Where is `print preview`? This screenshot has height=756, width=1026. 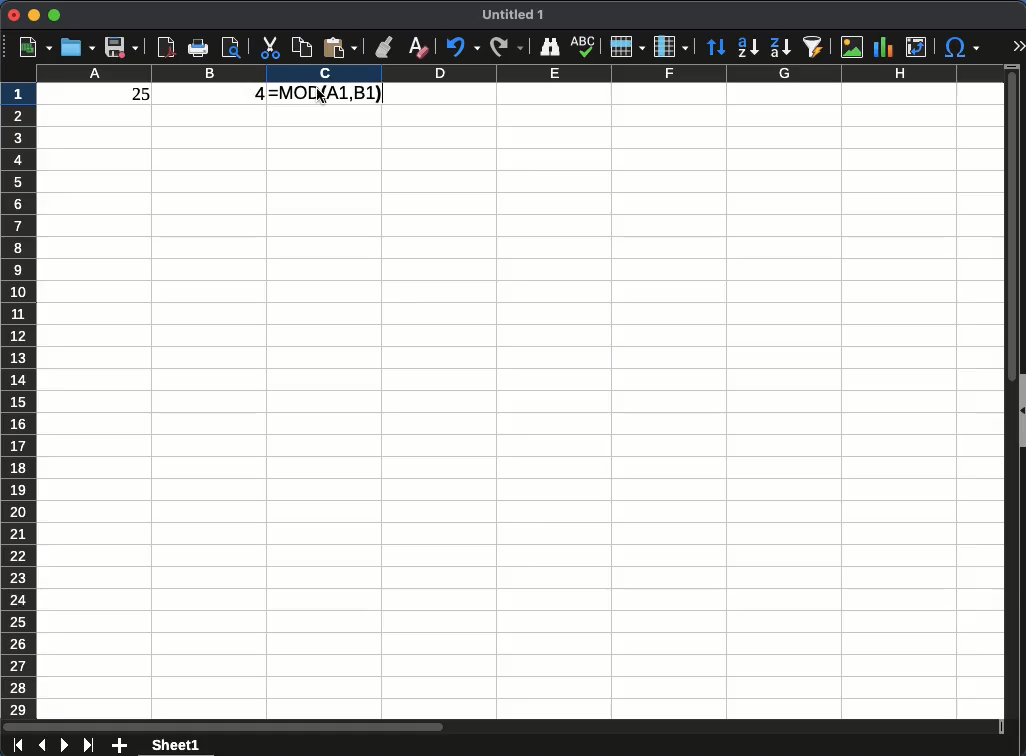 print preview is located at coordinates (233, 48).